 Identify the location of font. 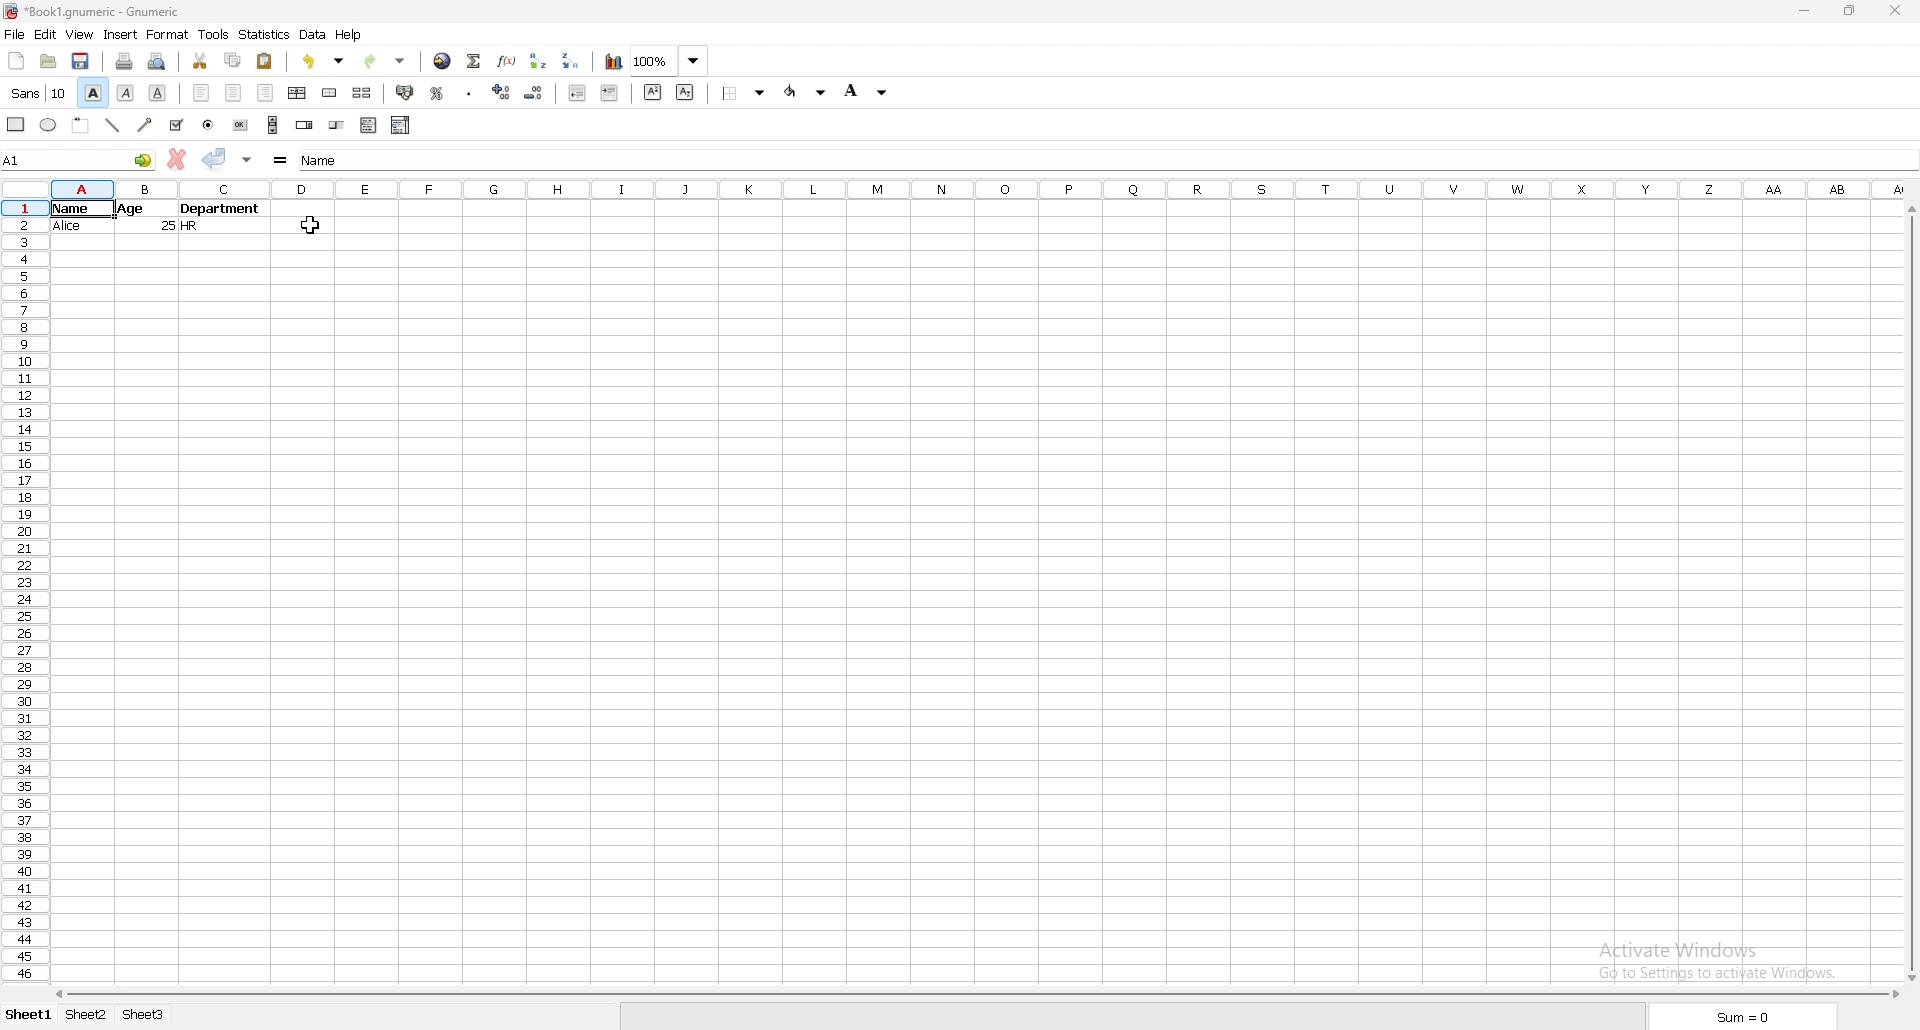
(38, 93).